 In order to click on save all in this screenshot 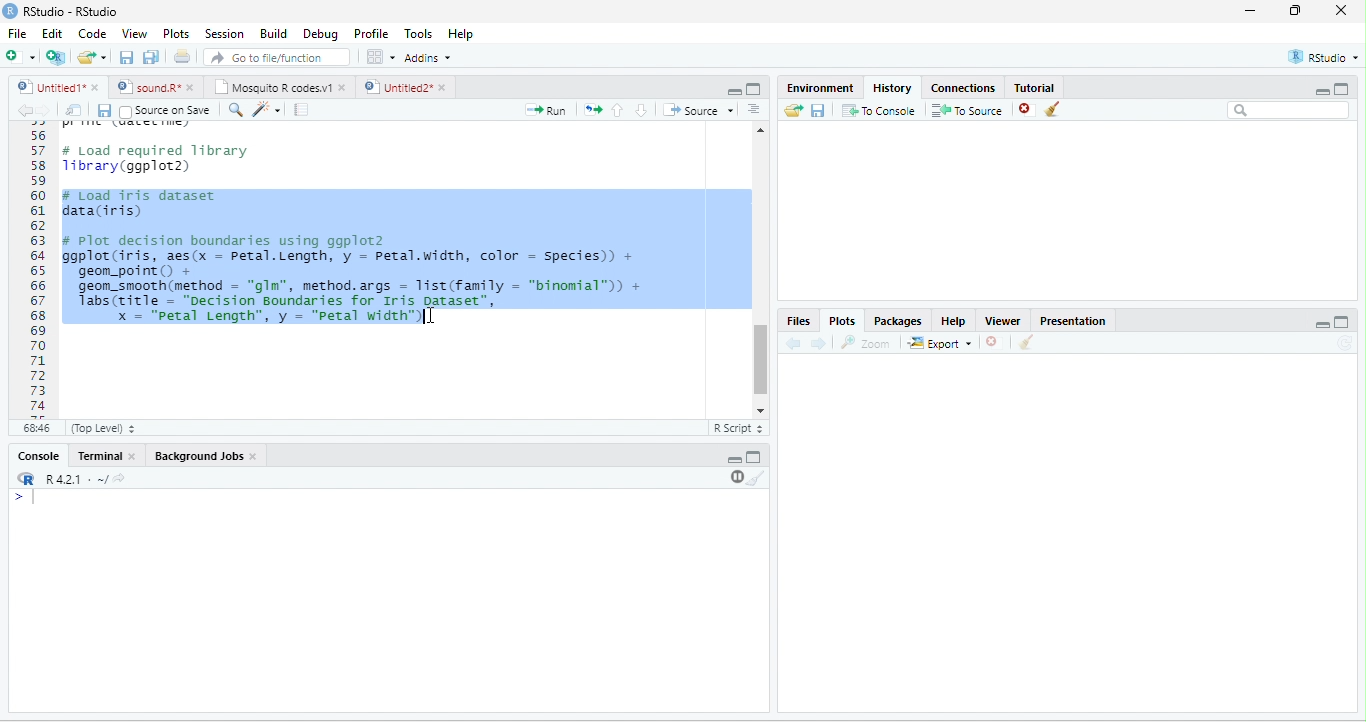, I will do `click(150, 57)`.